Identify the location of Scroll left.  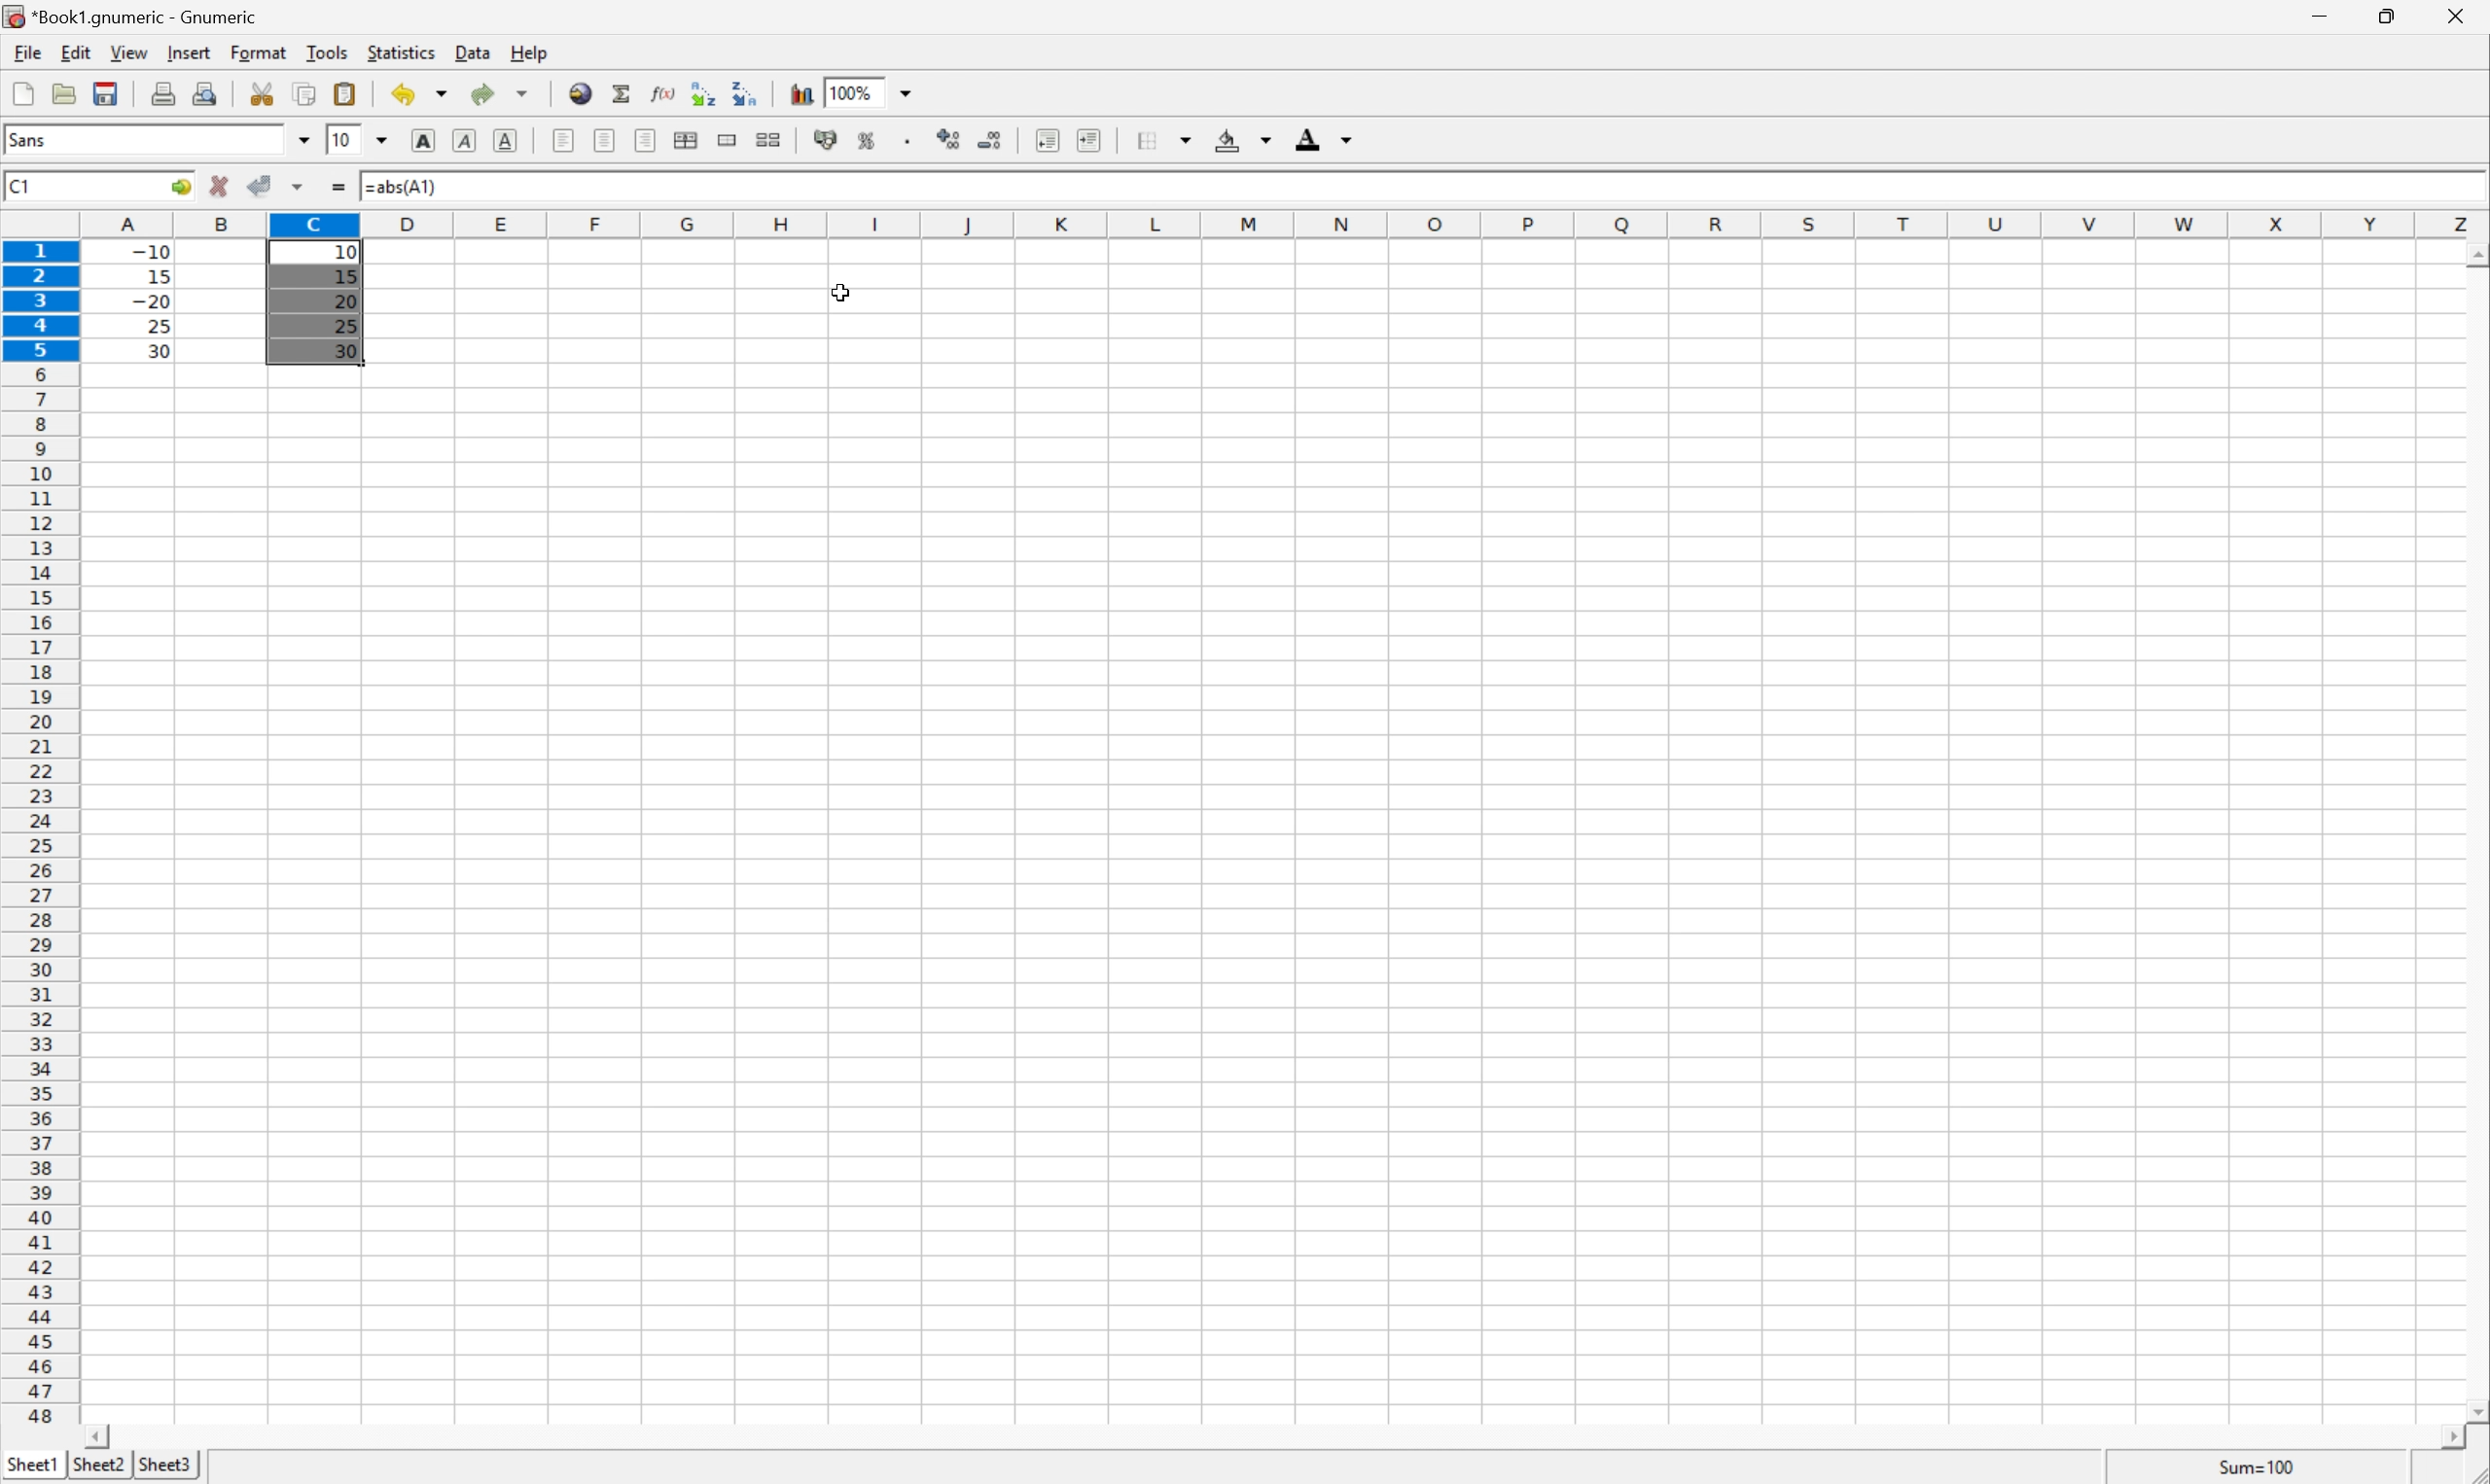
(101, 1435).